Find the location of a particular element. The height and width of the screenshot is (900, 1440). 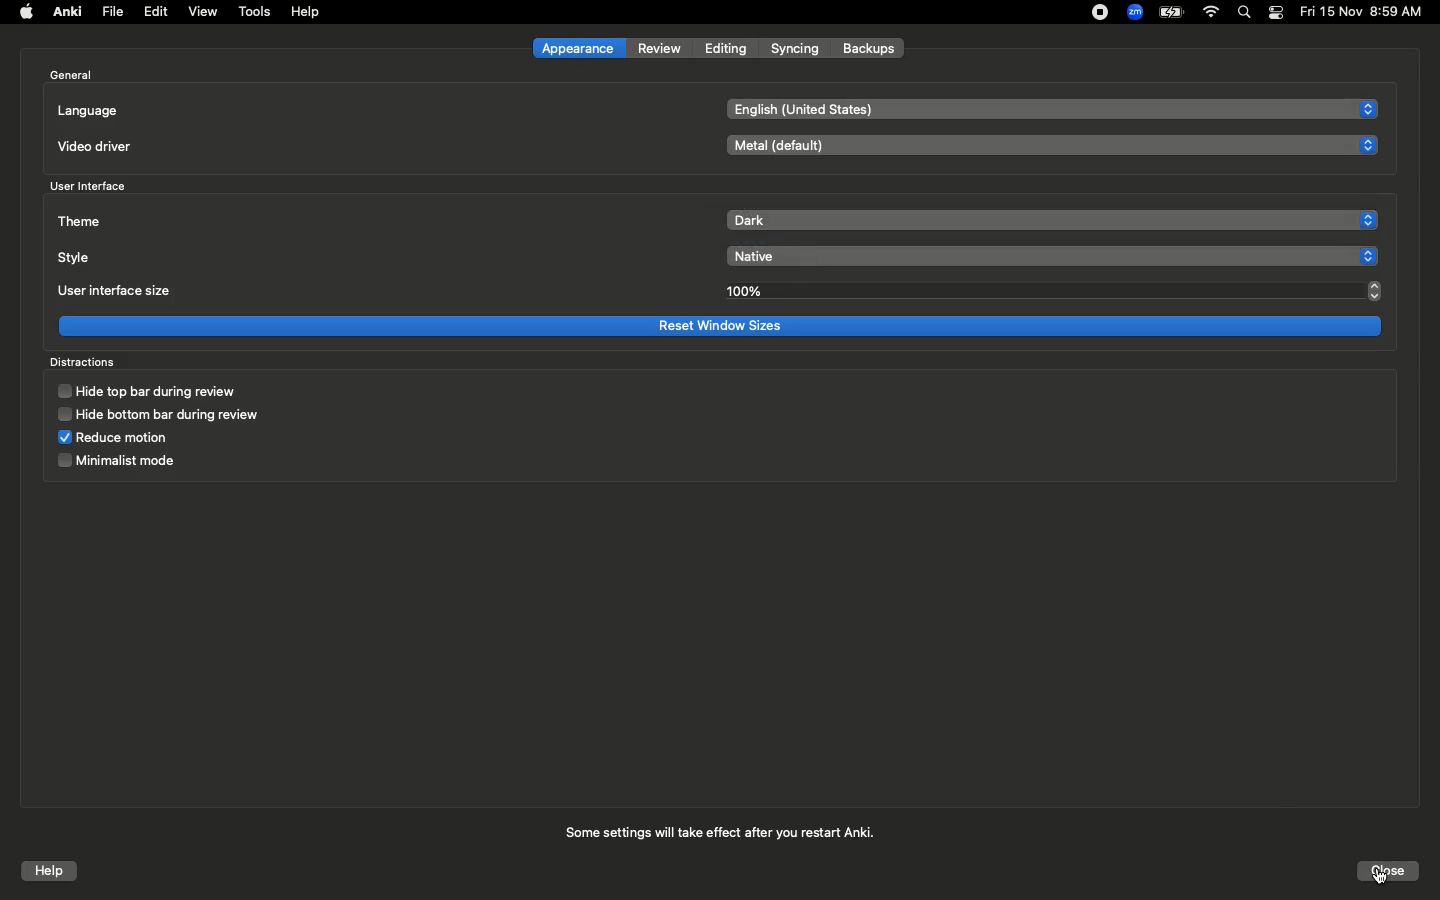

Date/time is located at coordinates (1361, 13).